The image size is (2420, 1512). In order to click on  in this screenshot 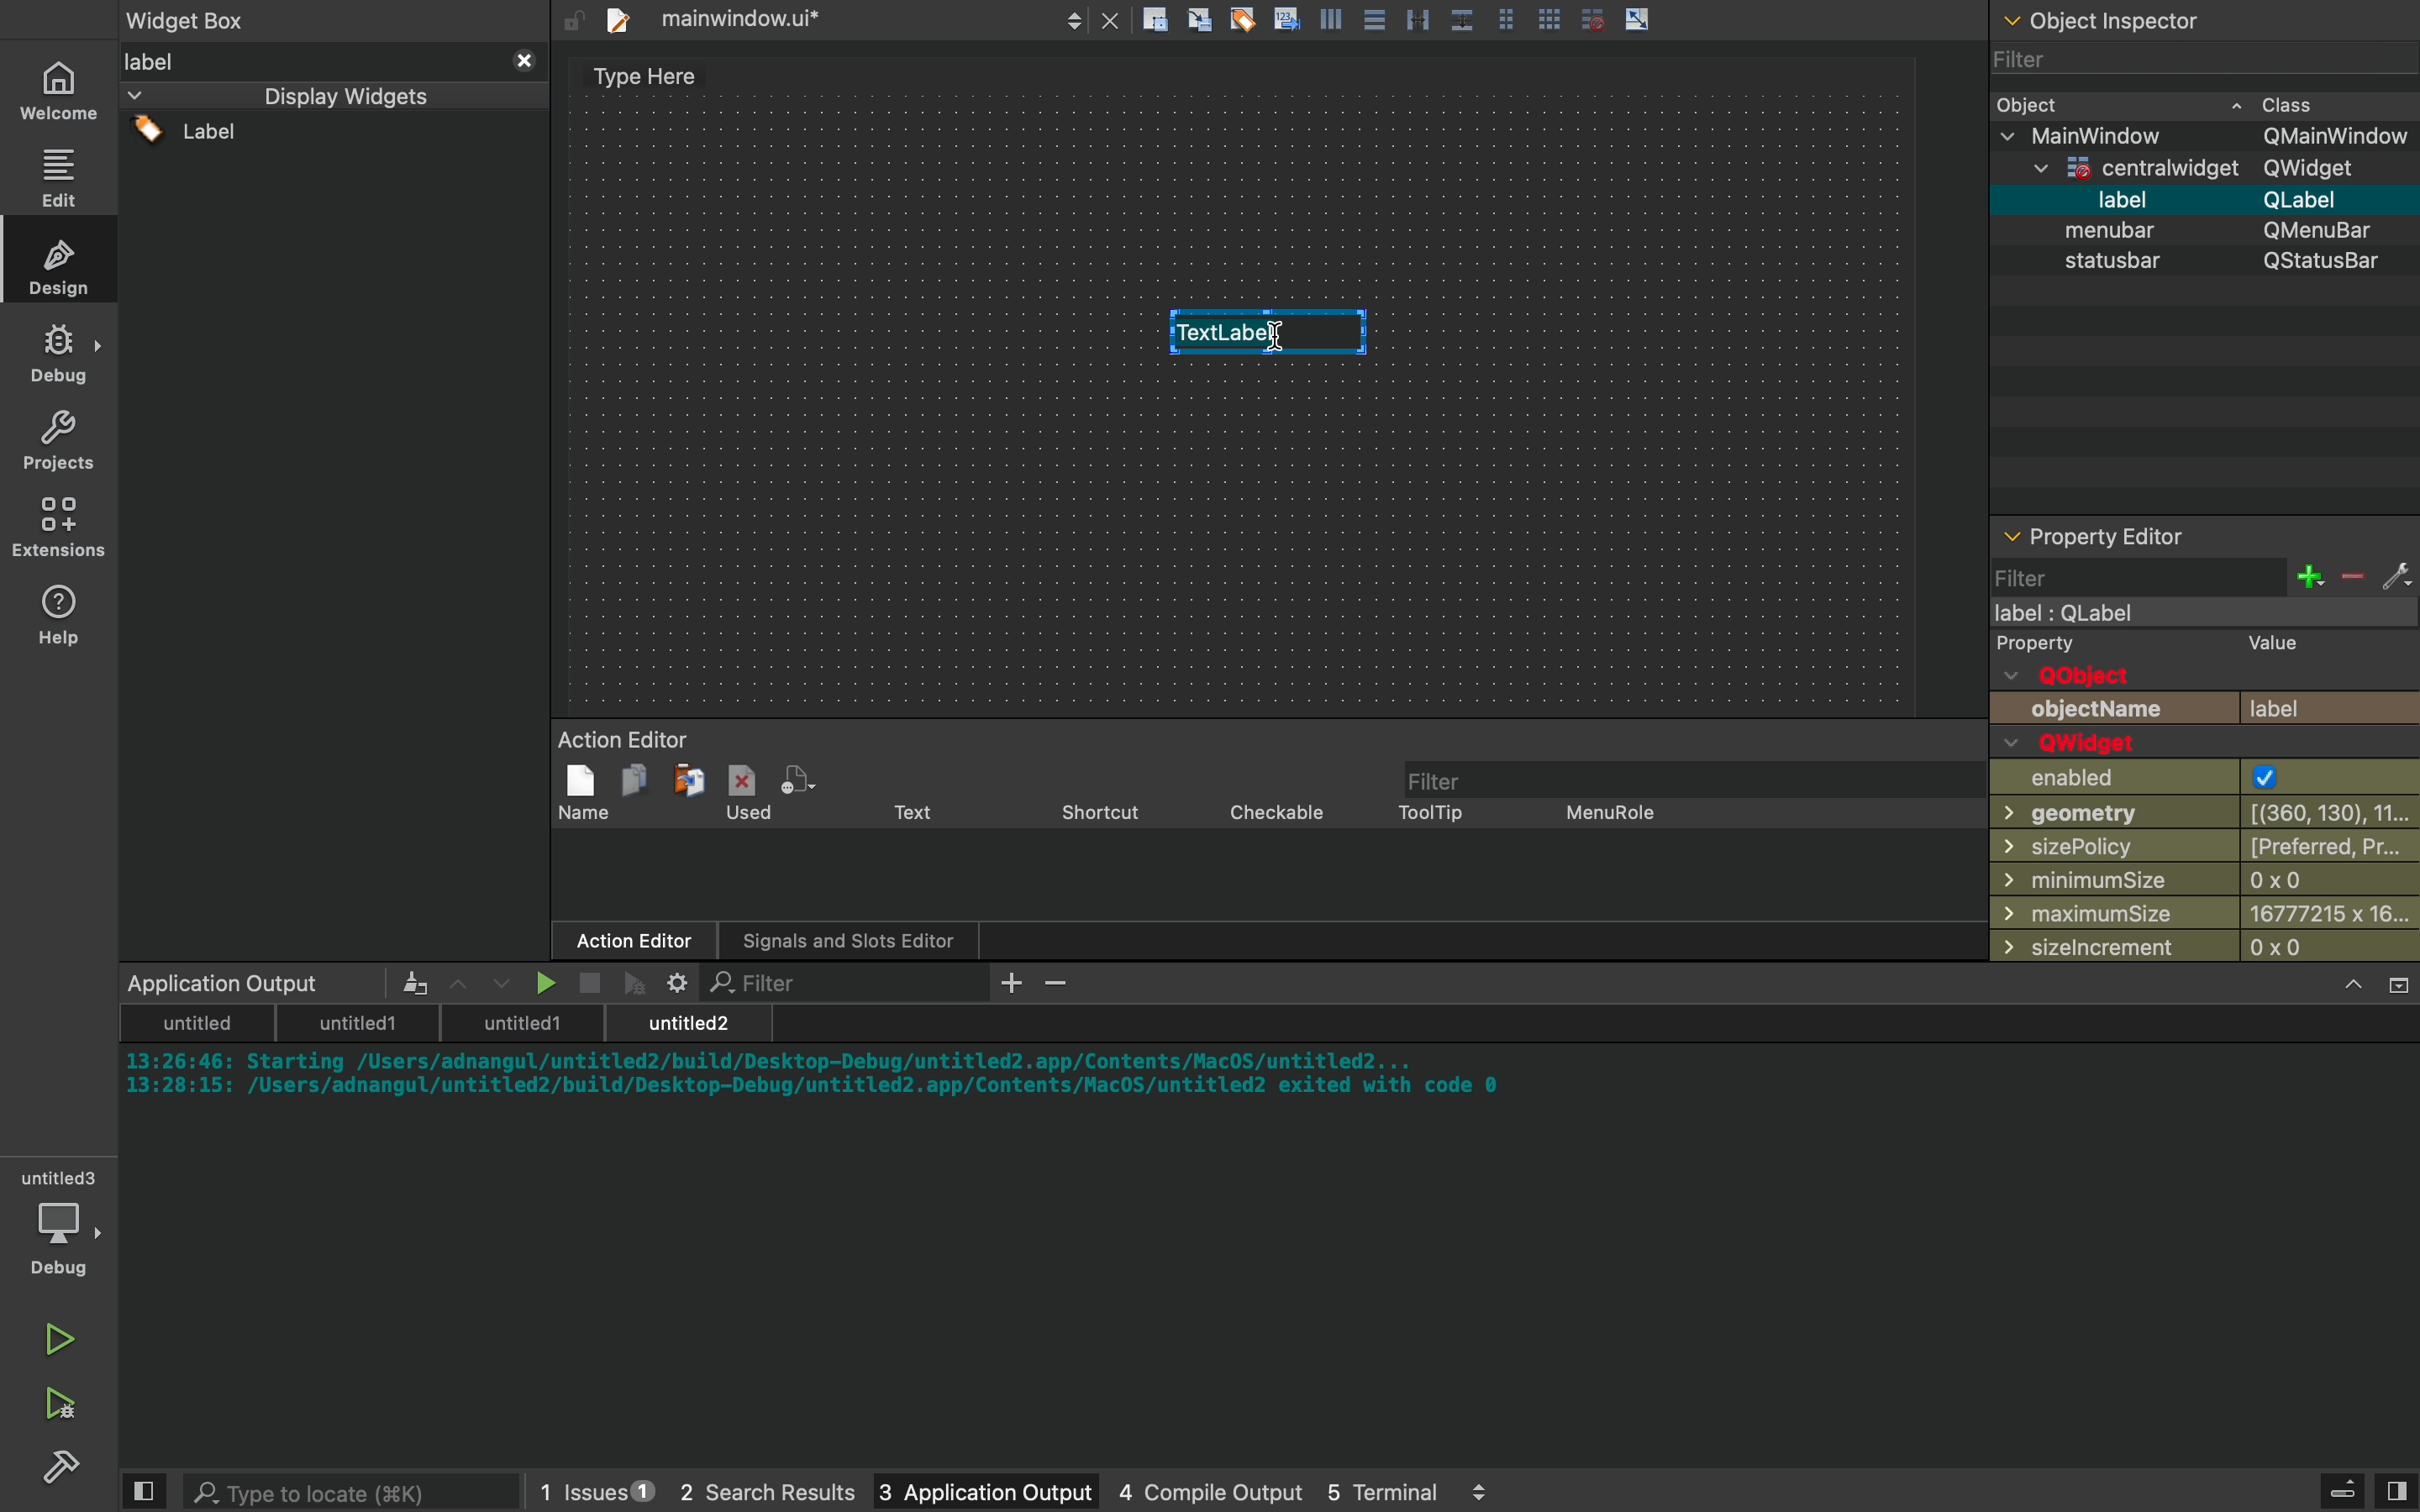, I will do `click(2201, 201)`.